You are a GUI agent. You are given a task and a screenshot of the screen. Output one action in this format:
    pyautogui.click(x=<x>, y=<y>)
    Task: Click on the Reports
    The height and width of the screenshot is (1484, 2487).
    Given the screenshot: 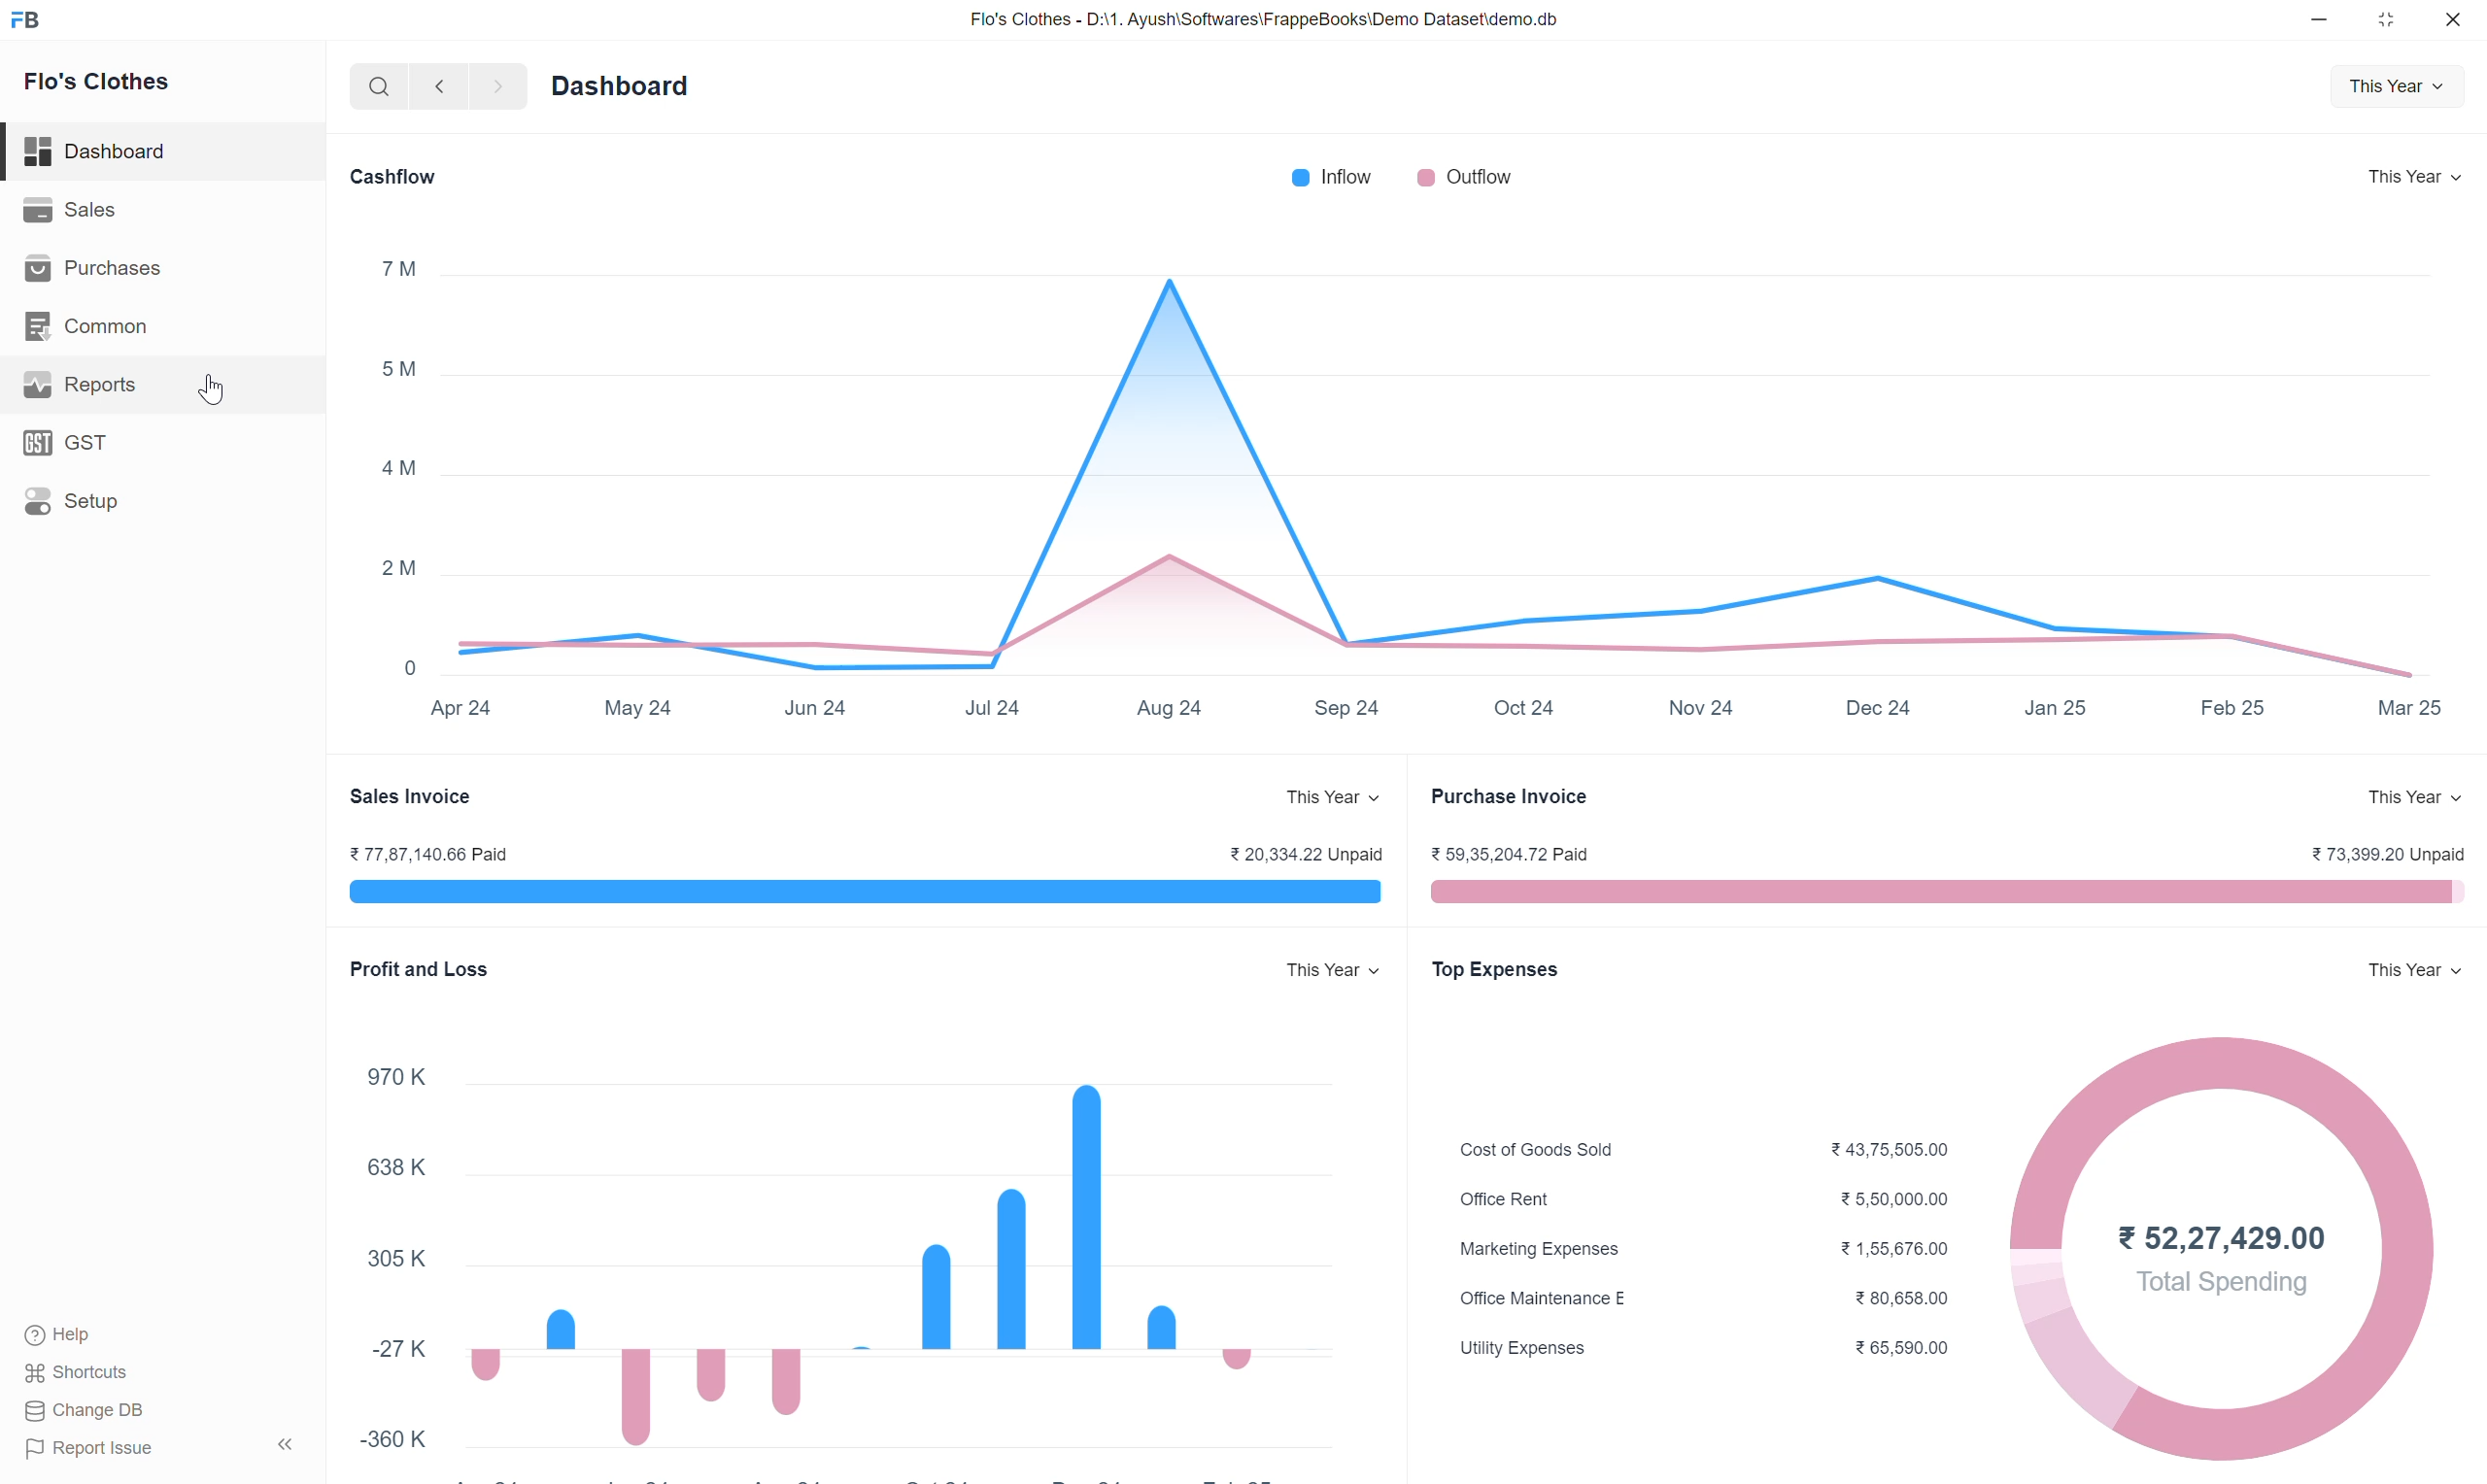 What is the action you would take?
    pyautogui.click(x=81, y=392)
    